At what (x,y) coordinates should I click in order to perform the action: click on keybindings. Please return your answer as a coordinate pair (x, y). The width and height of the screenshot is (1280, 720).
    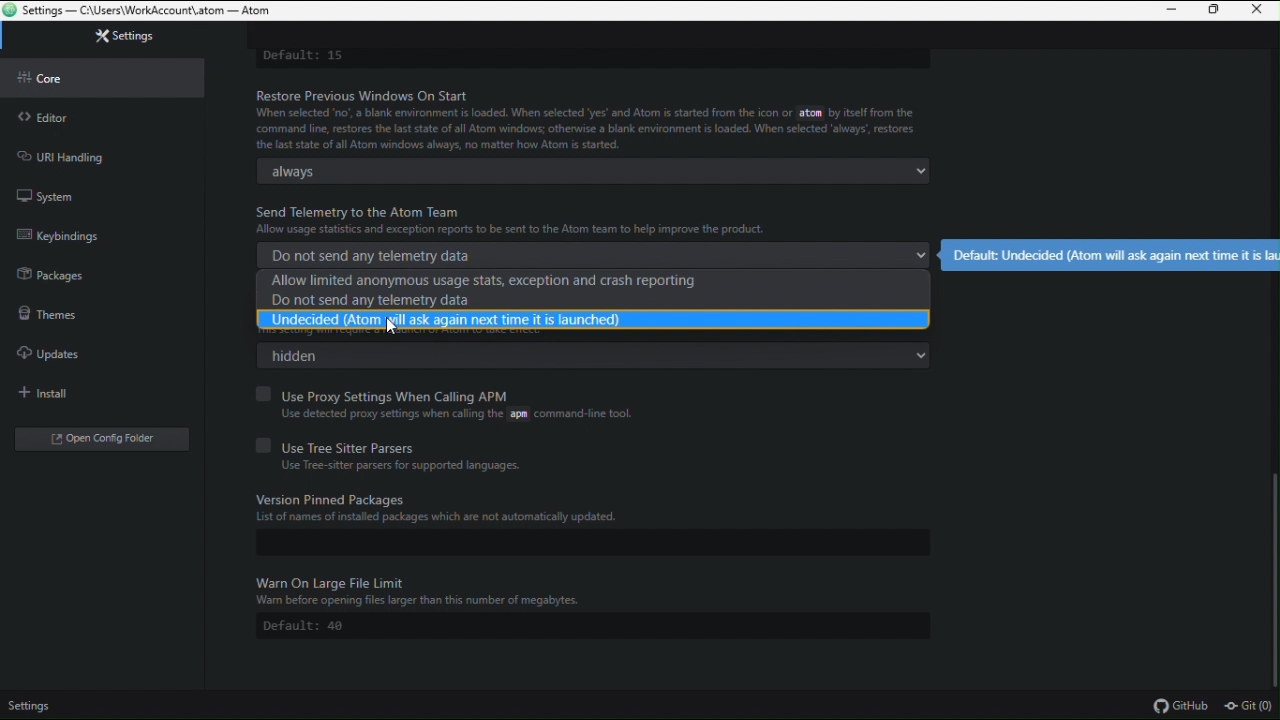
    Looking at the image, I should click on (106, 233).